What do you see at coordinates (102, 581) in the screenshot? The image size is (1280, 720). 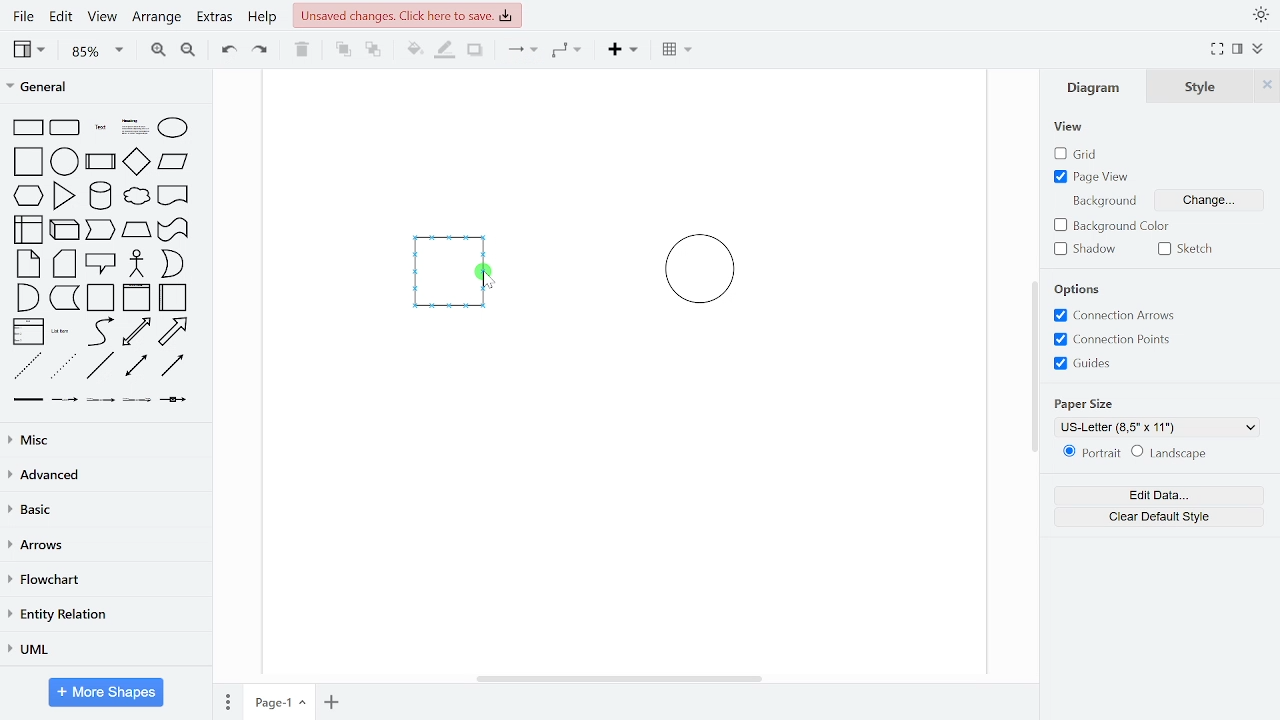 I see `flowchart` at bounding box center [102, 581].